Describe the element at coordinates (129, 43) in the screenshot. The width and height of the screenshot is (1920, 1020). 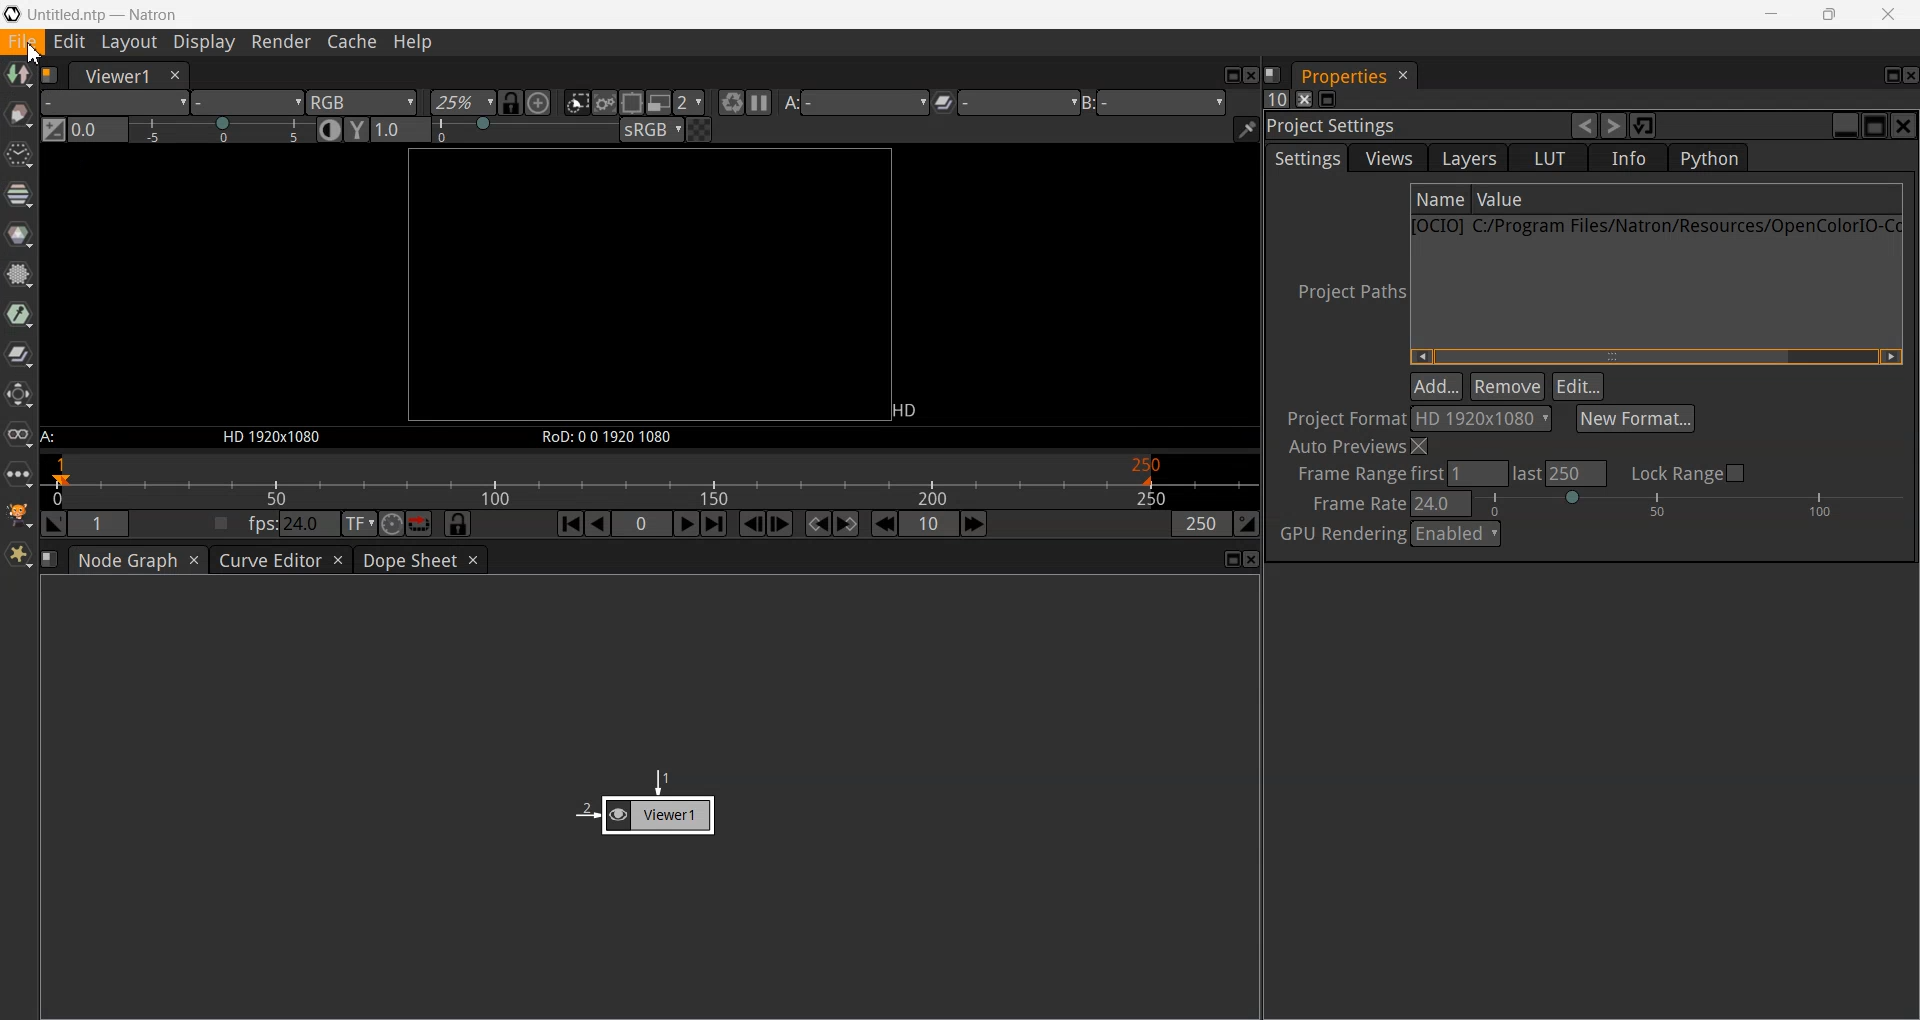
I see `Layout` at that location.